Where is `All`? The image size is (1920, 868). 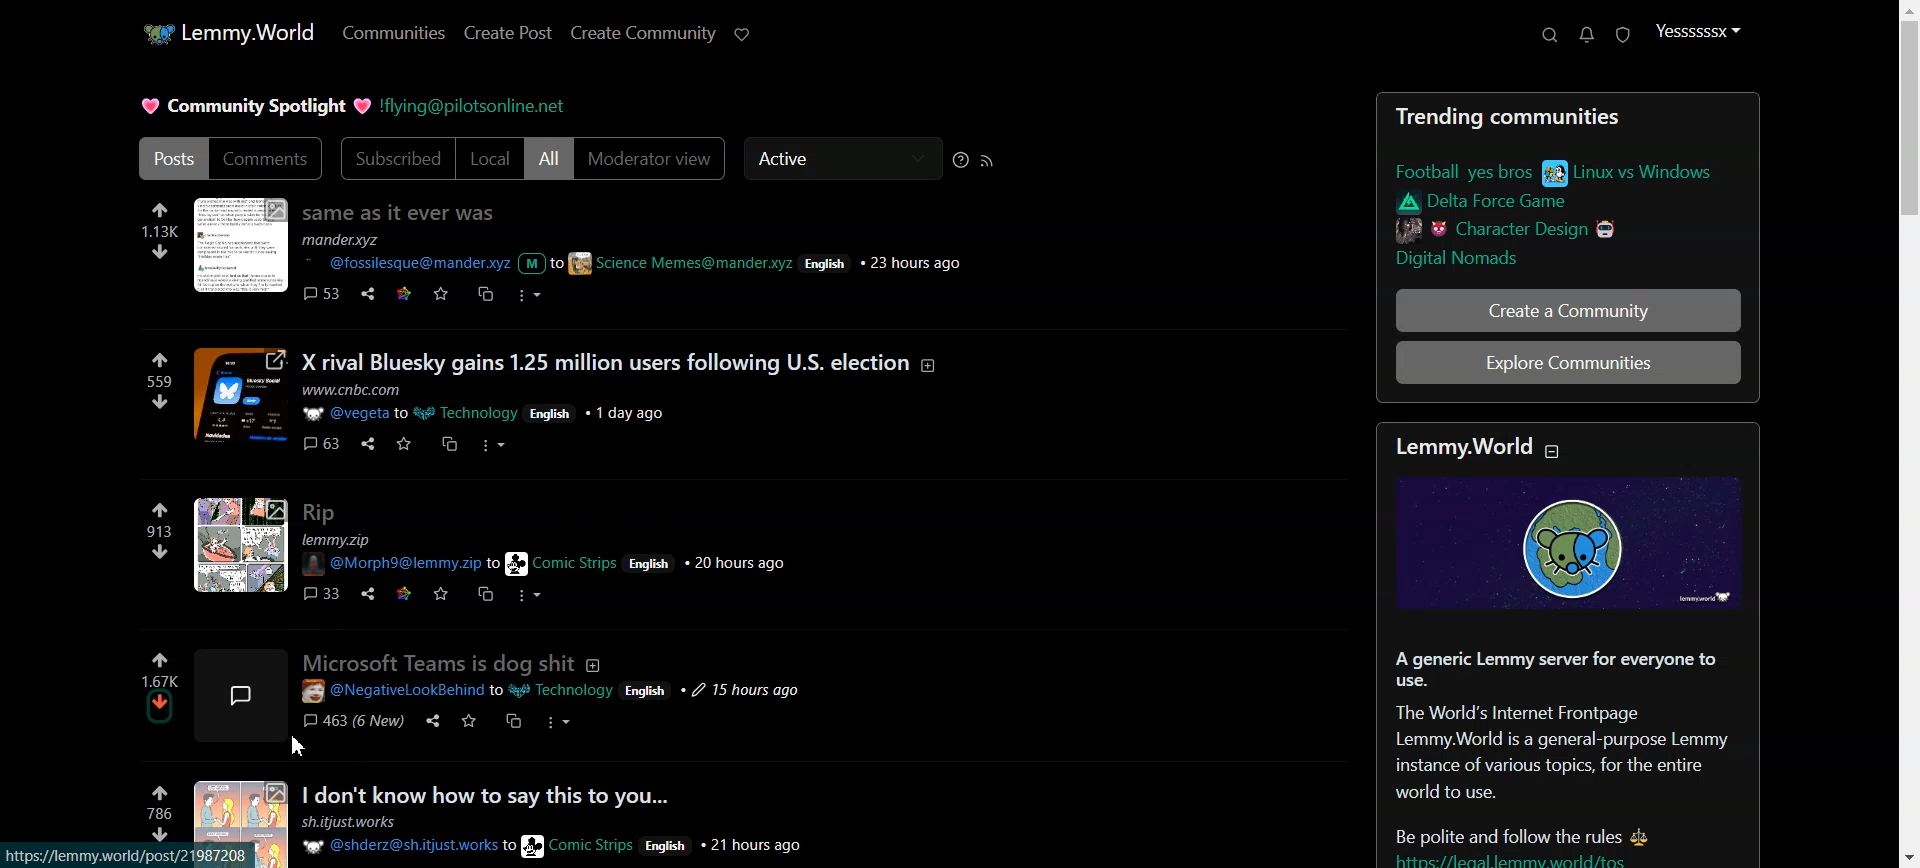 All is located at coordinates (548, 158).